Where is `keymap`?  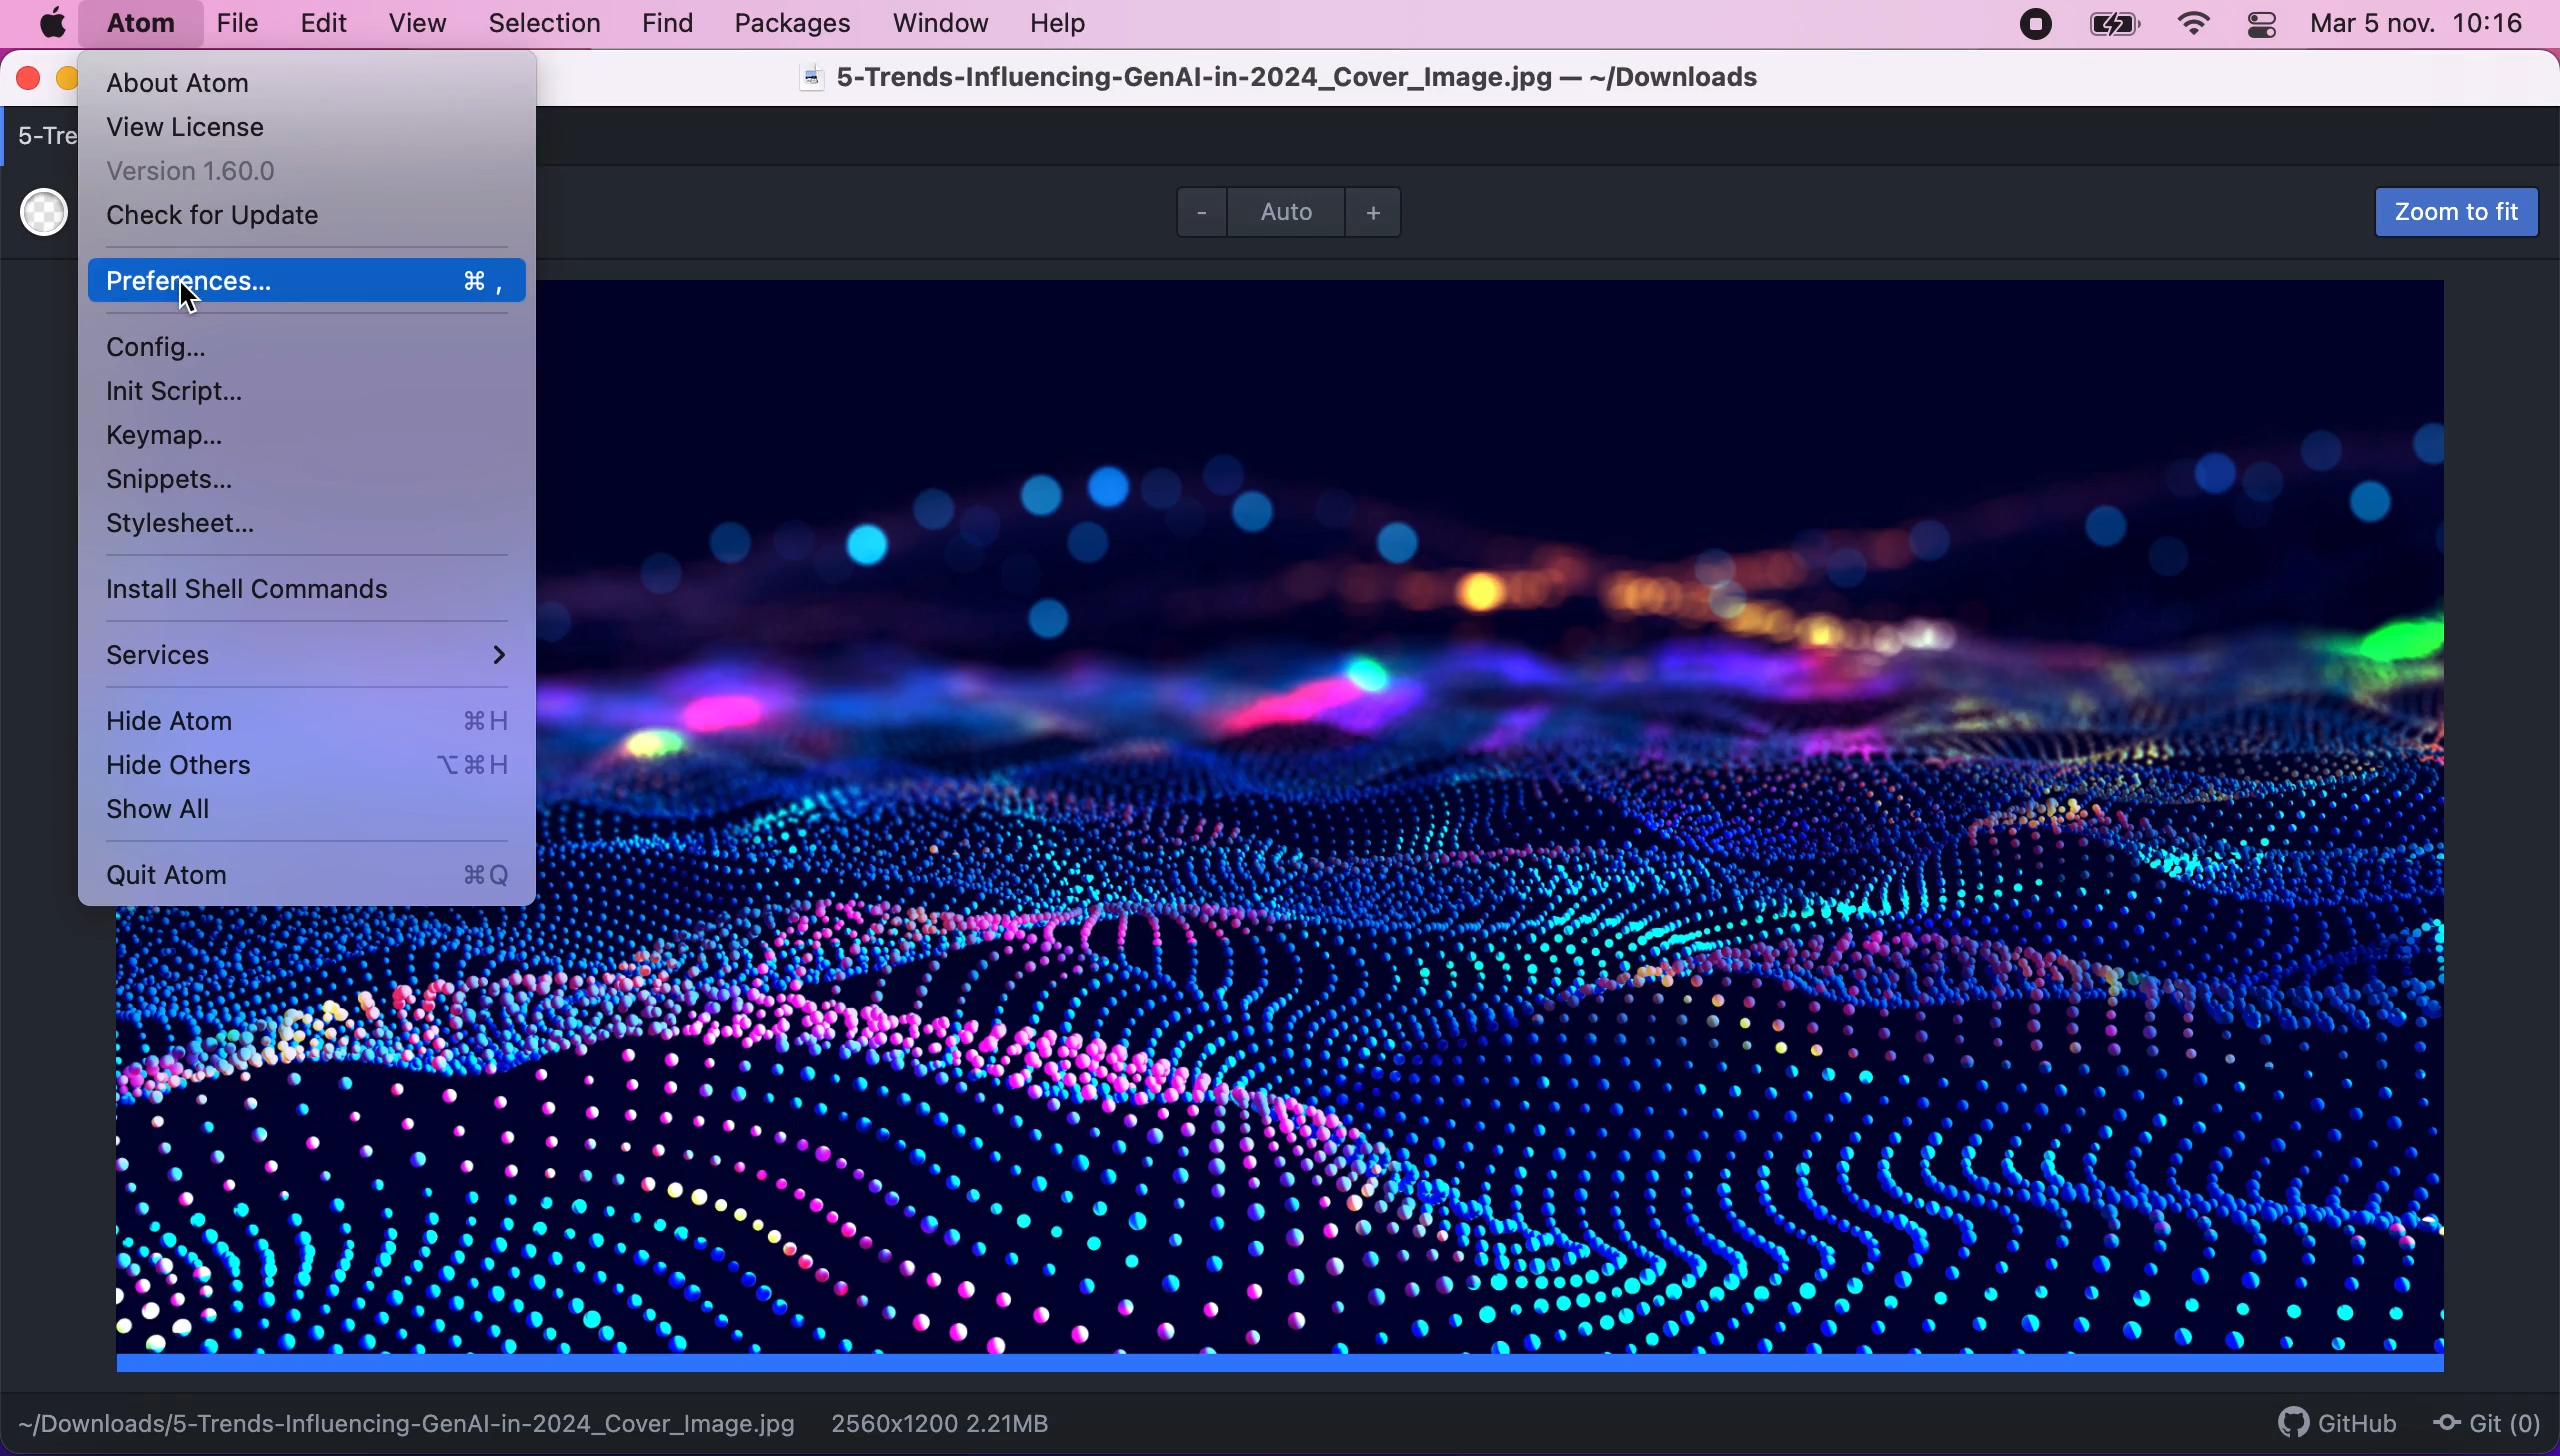
keymap is located at coordinates (168, 439).